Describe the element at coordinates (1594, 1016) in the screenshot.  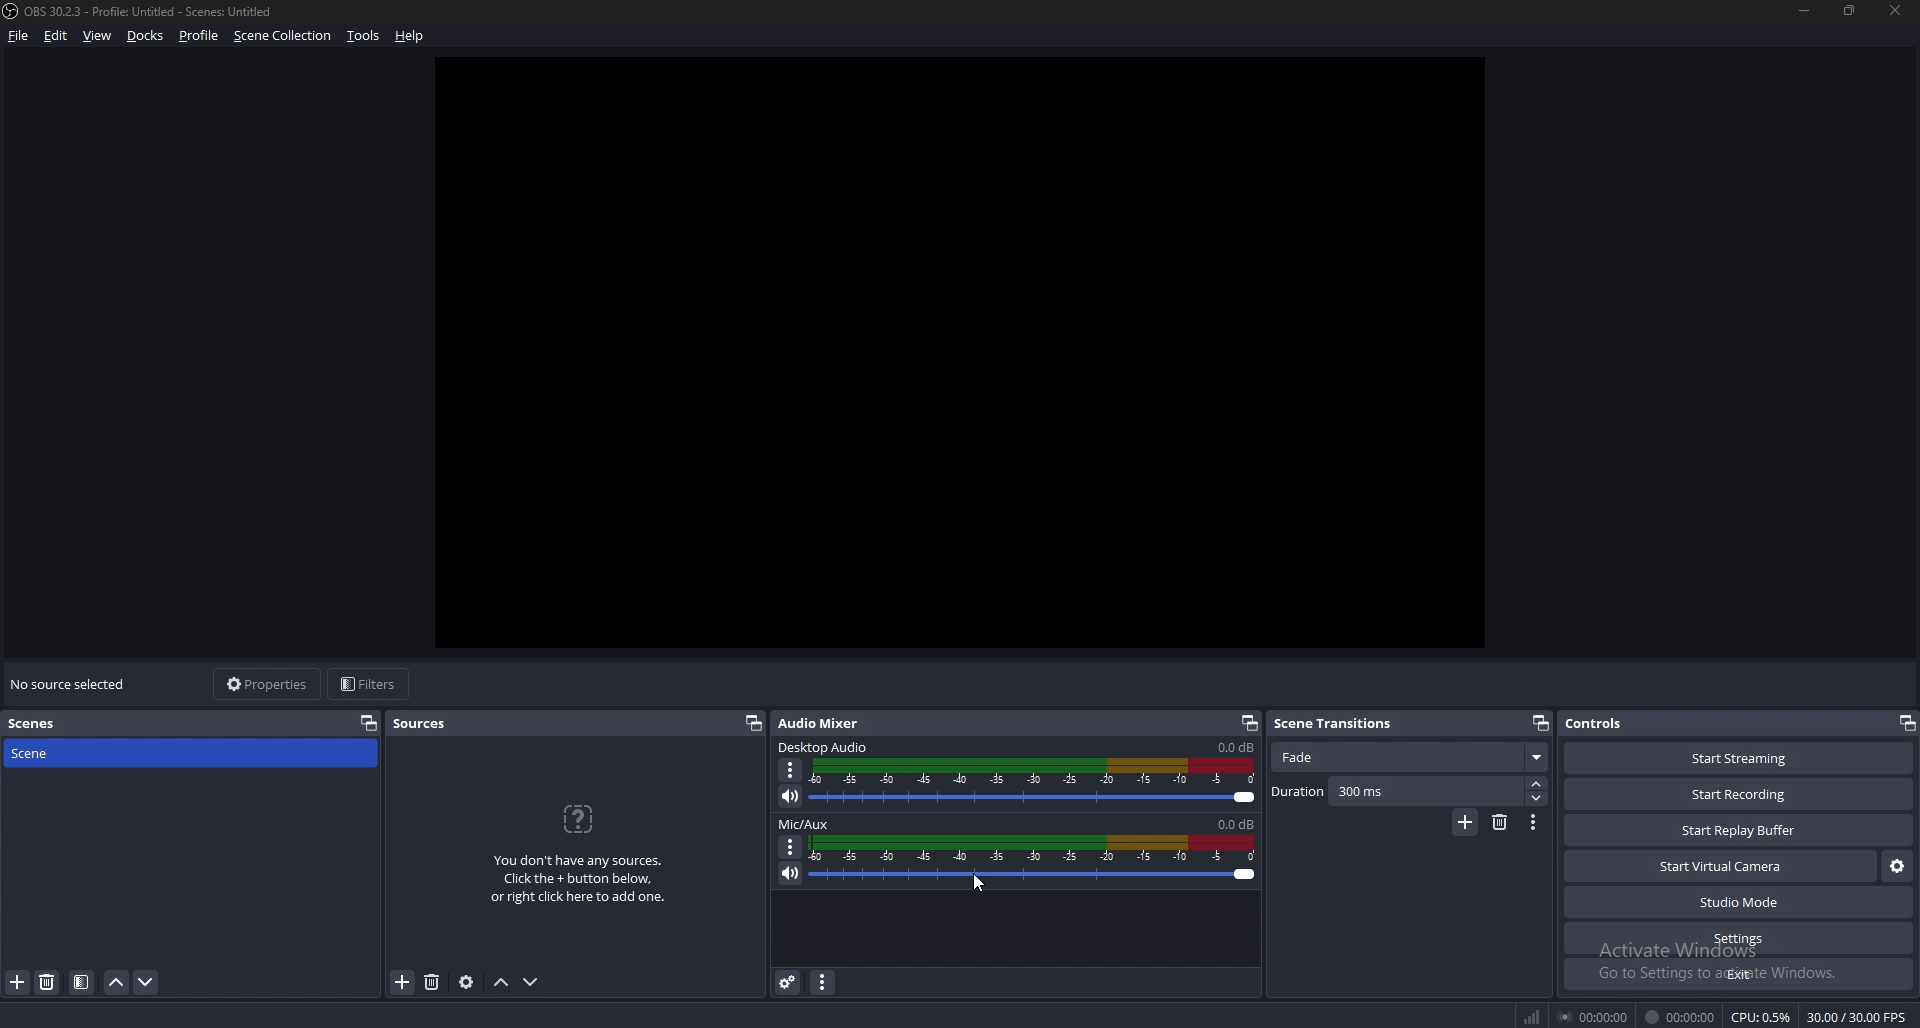
I see `00:00:00` at that location.